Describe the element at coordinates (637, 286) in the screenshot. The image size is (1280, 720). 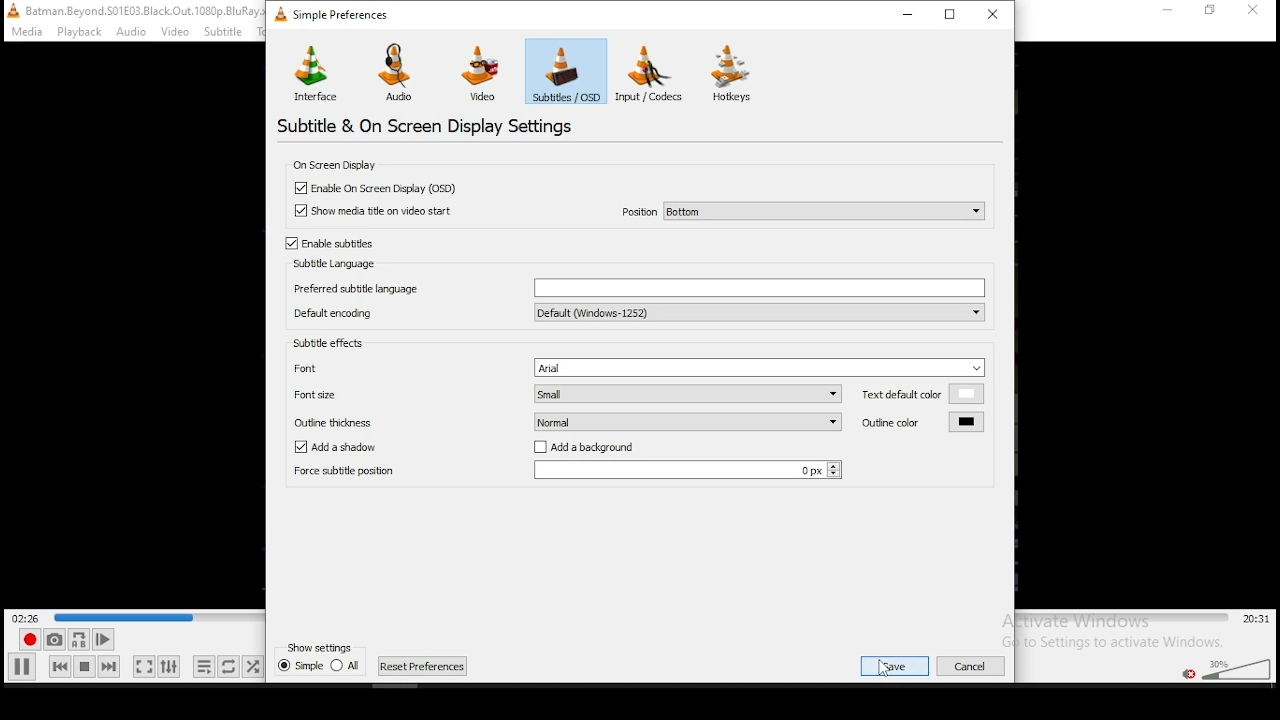
I see `prefer subtitle language` at that location.